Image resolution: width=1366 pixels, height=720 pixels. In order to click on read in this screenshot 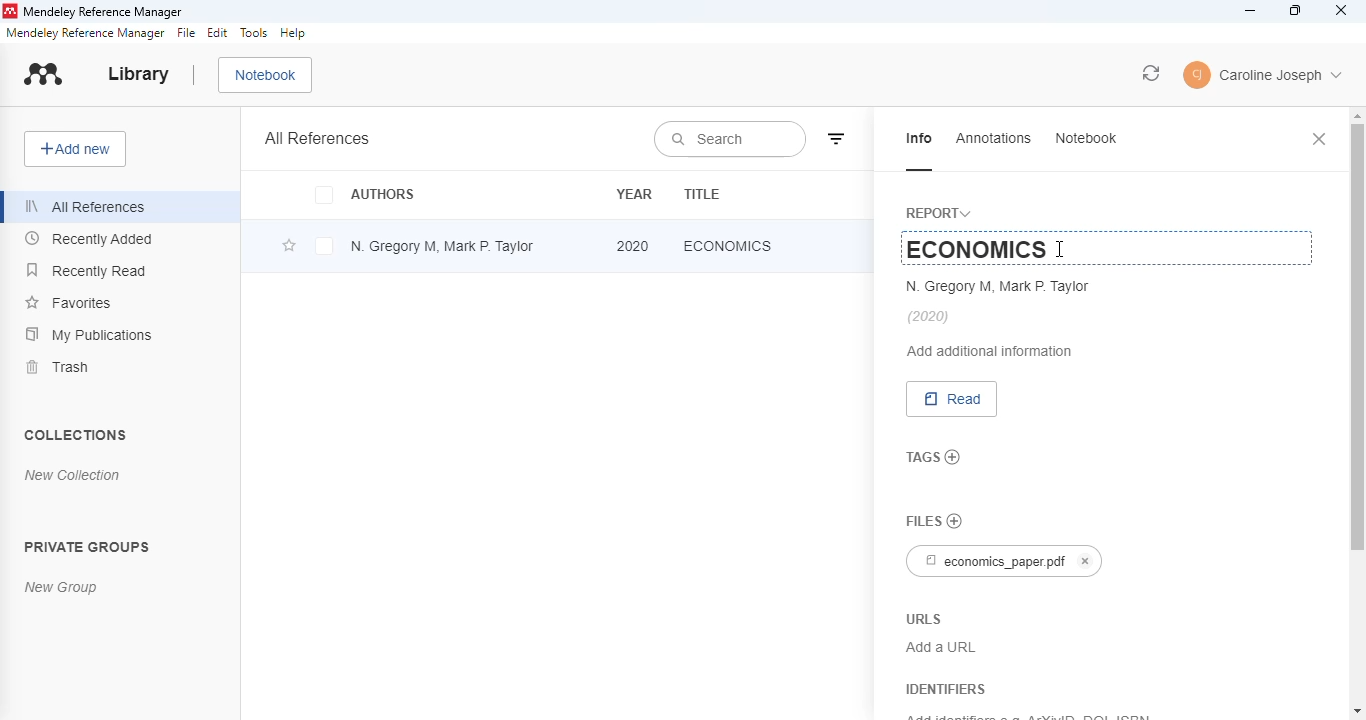, I will do `click(952, 399)`.